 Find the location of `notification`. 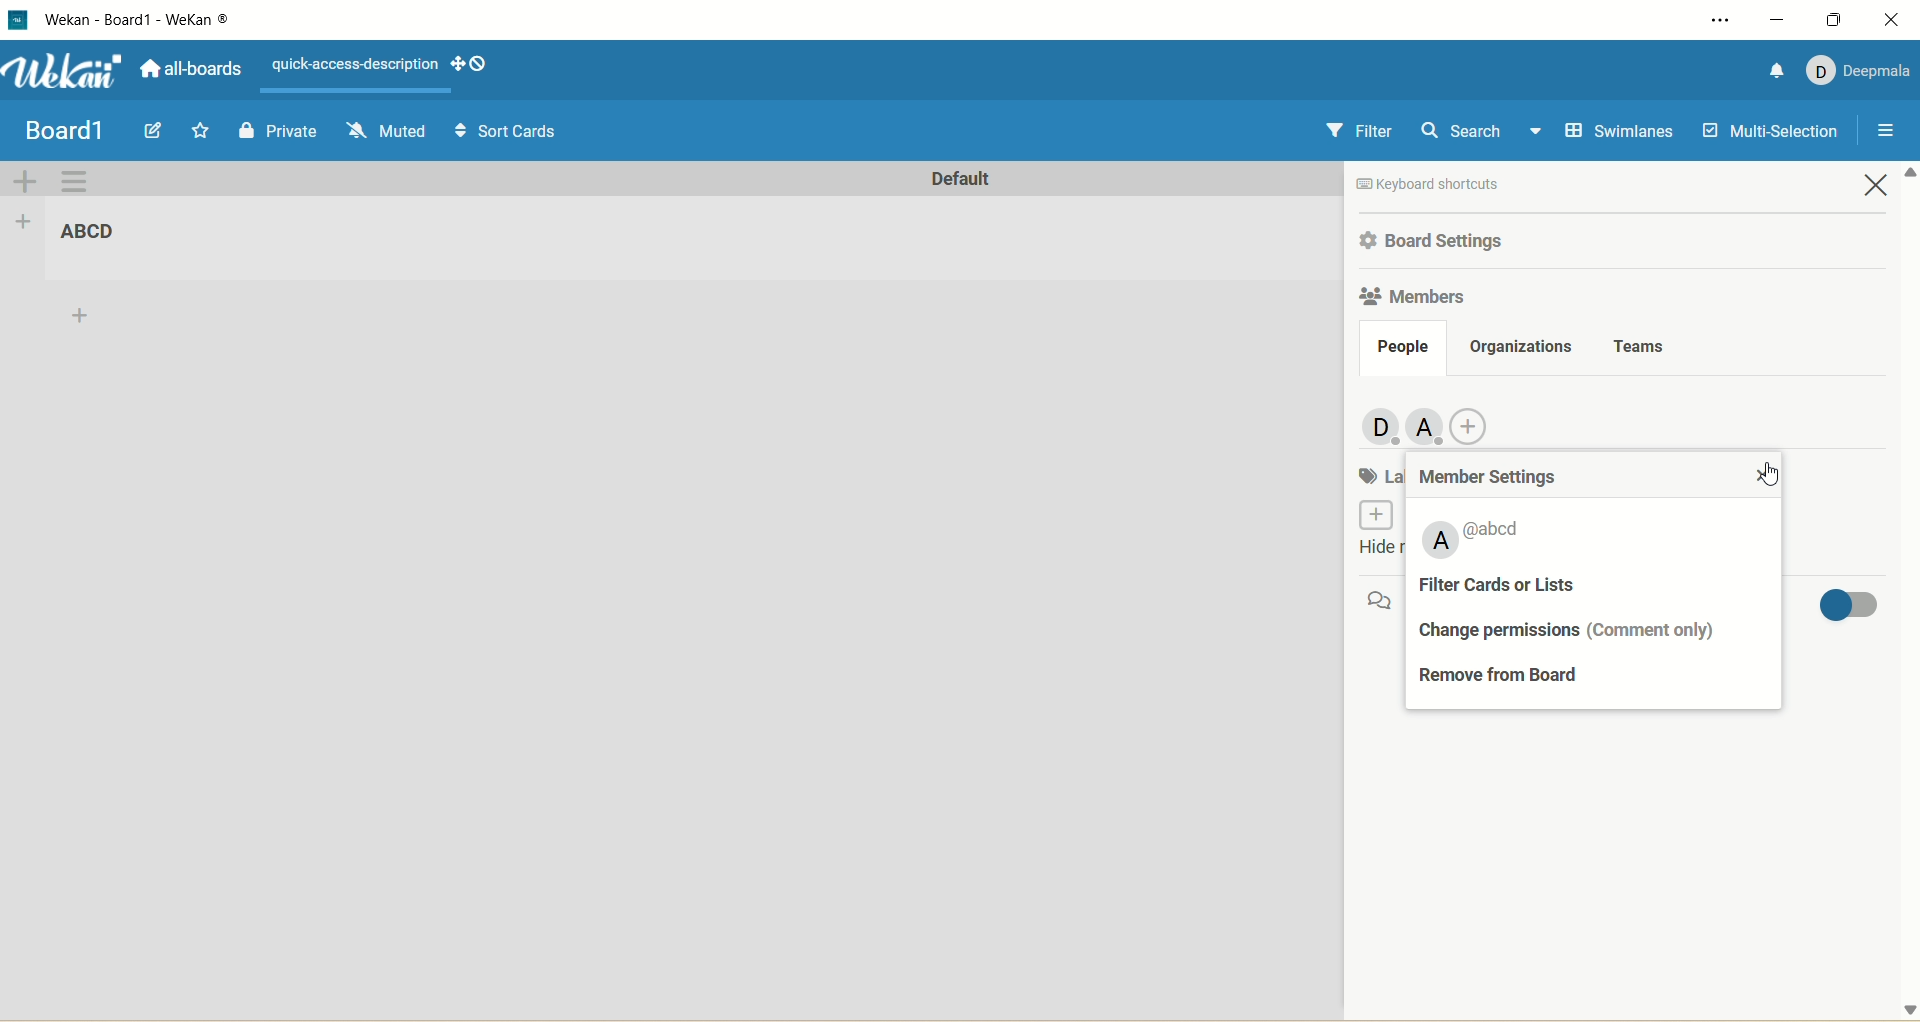

notification is located at coordinates (1773, 69).